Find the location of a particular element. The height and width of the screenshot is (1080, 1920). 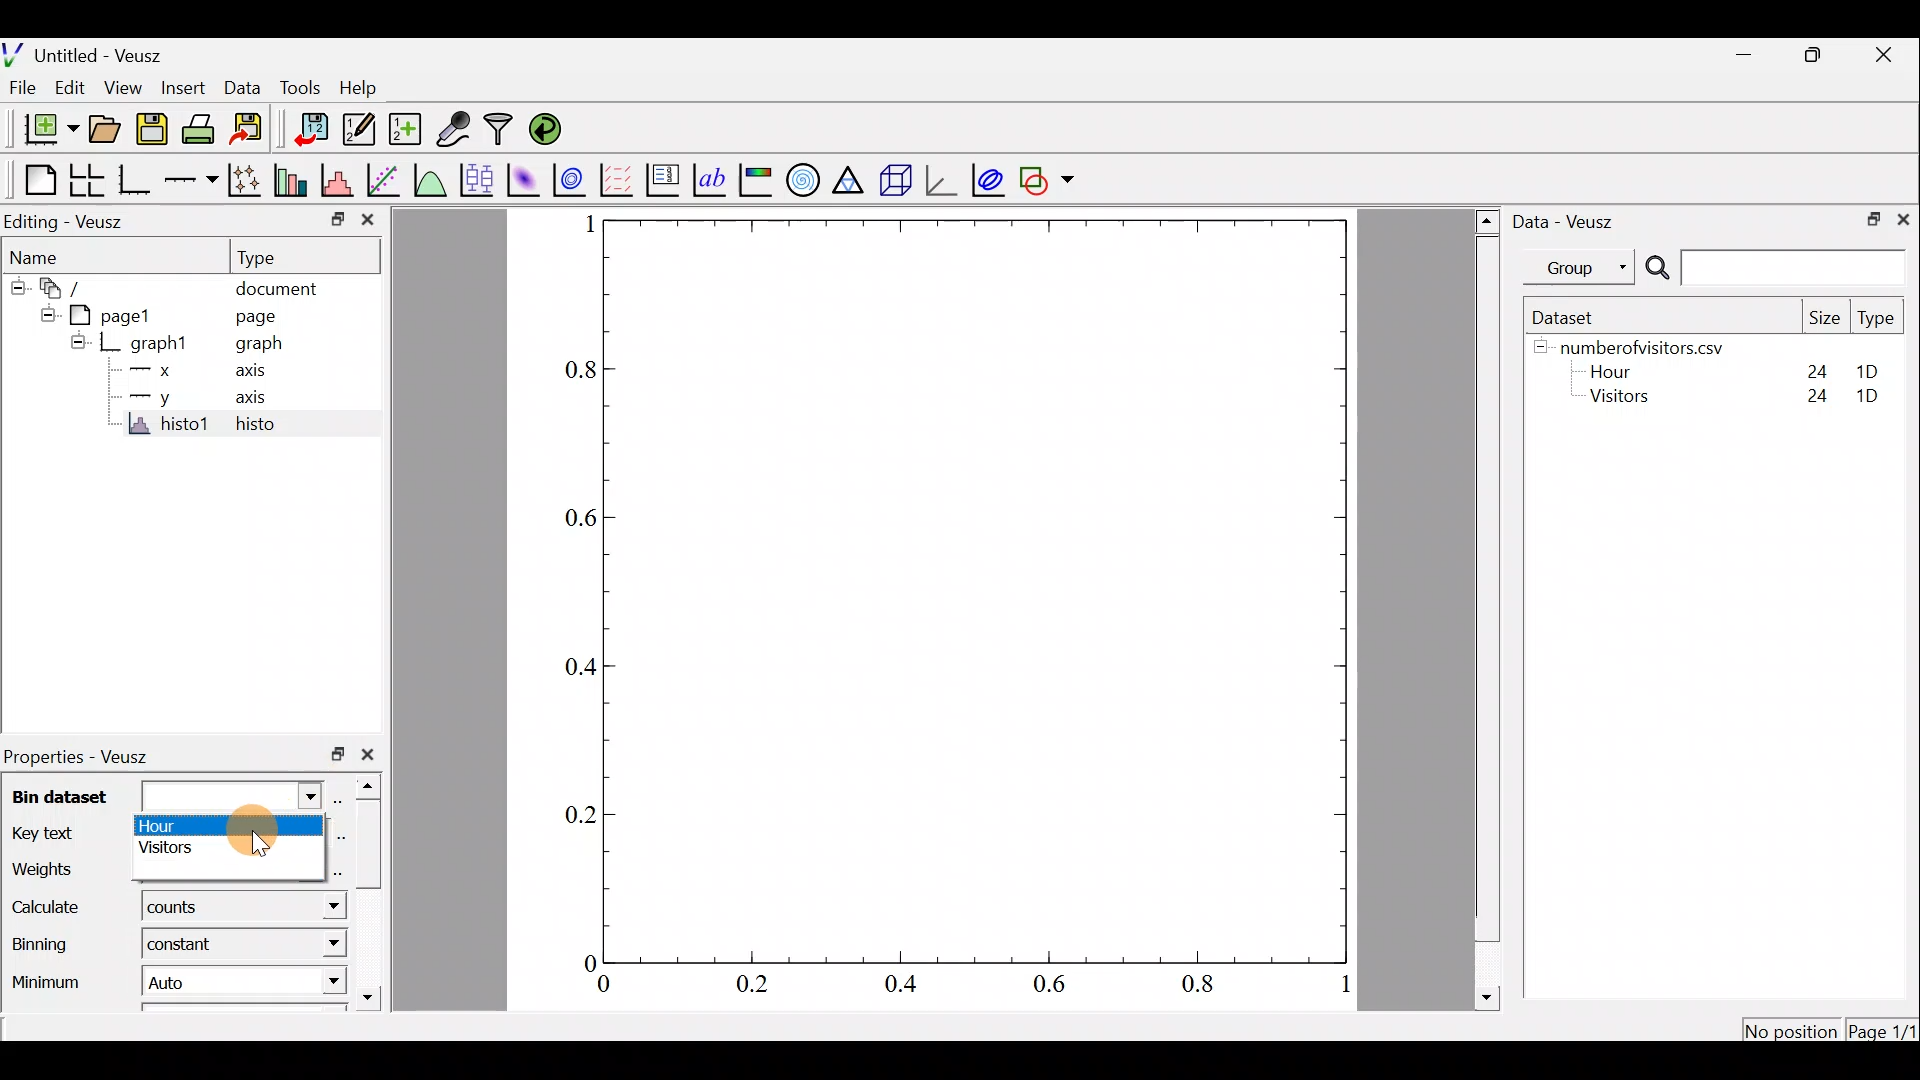

save the document is located at coordinates (152, 131).